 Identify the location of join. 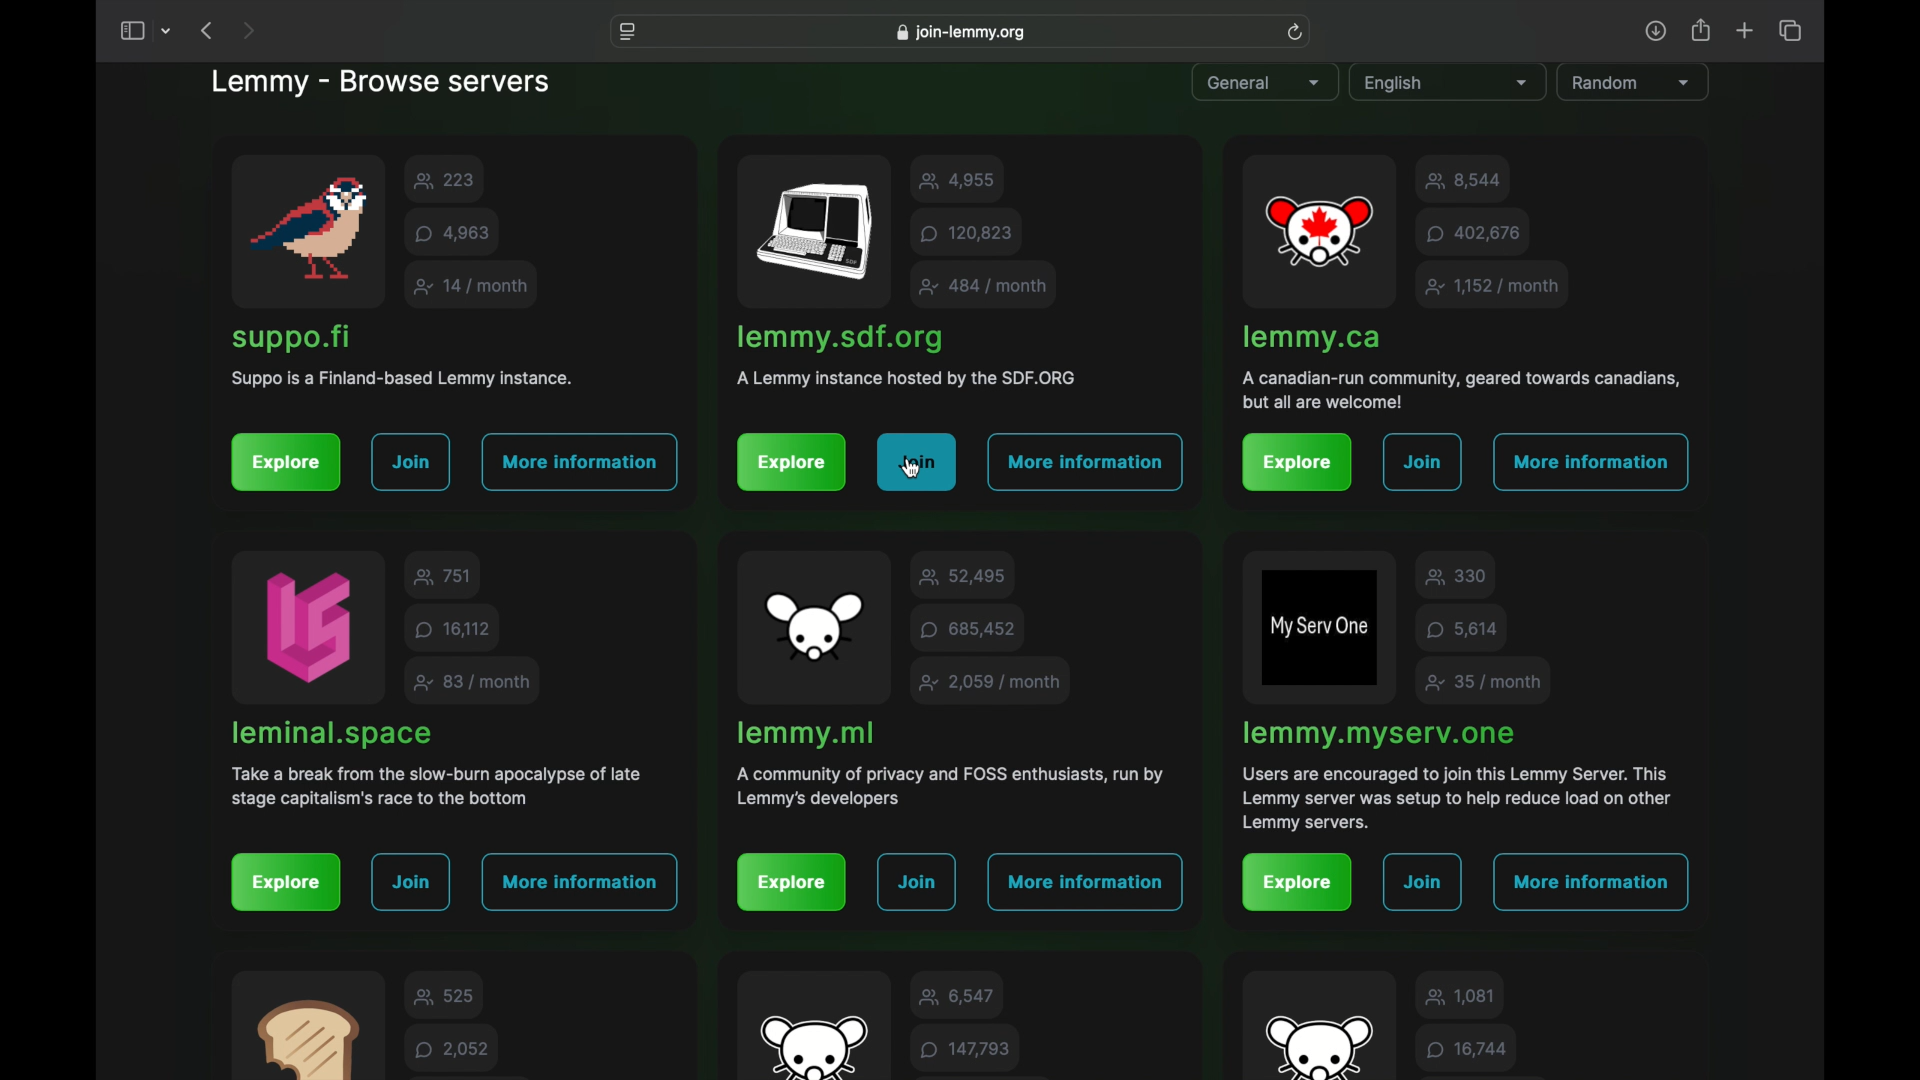
(919, 883).